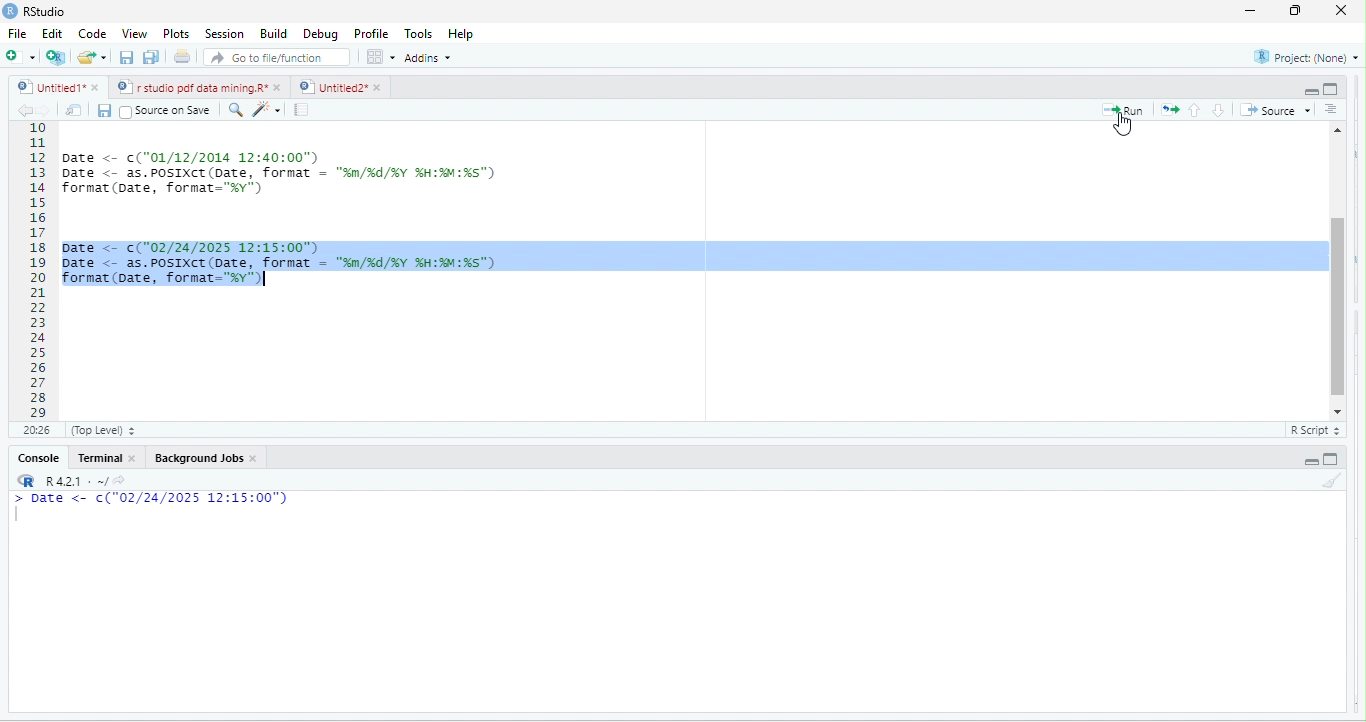  What do you see at coordinates (170, 511) in the screenshot?
I see `> date <-c (02/24/2025-12:15:00)` at bounding box center [170, 511].